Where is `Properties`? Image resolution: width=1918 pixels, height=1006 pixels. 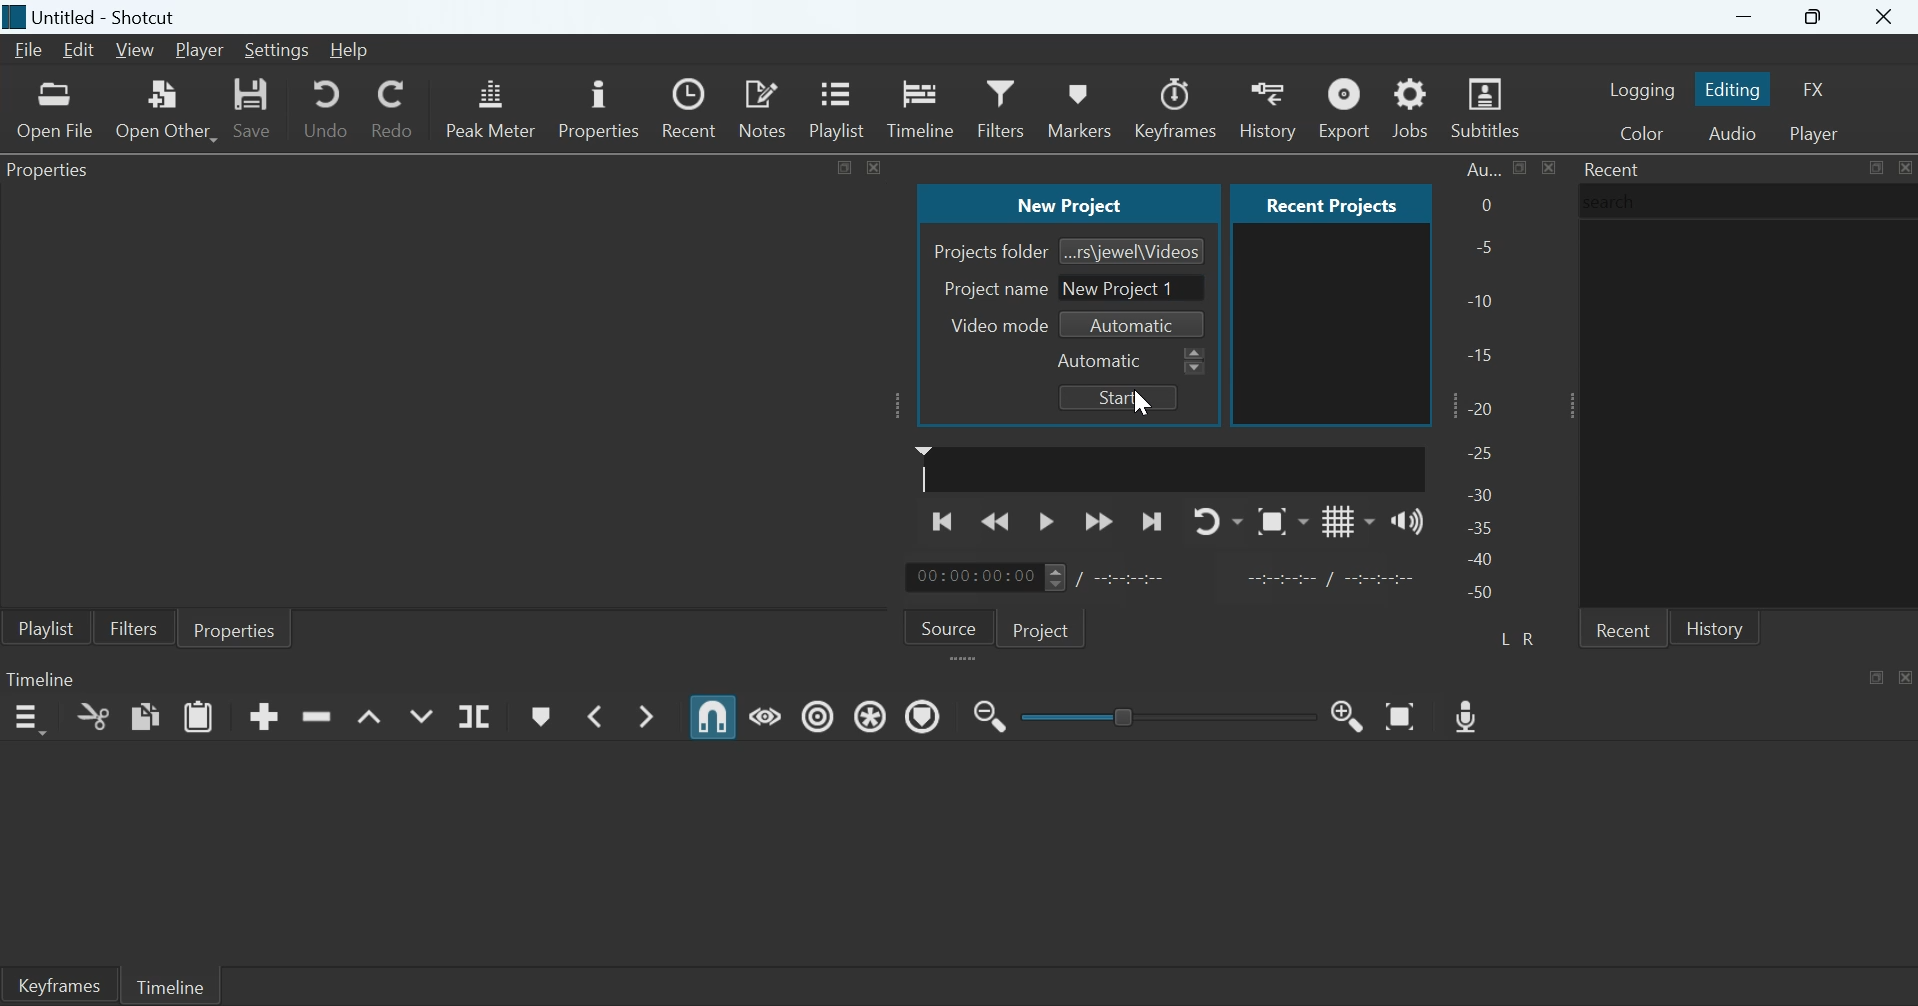
Properties is located at coordinates (235, 628).